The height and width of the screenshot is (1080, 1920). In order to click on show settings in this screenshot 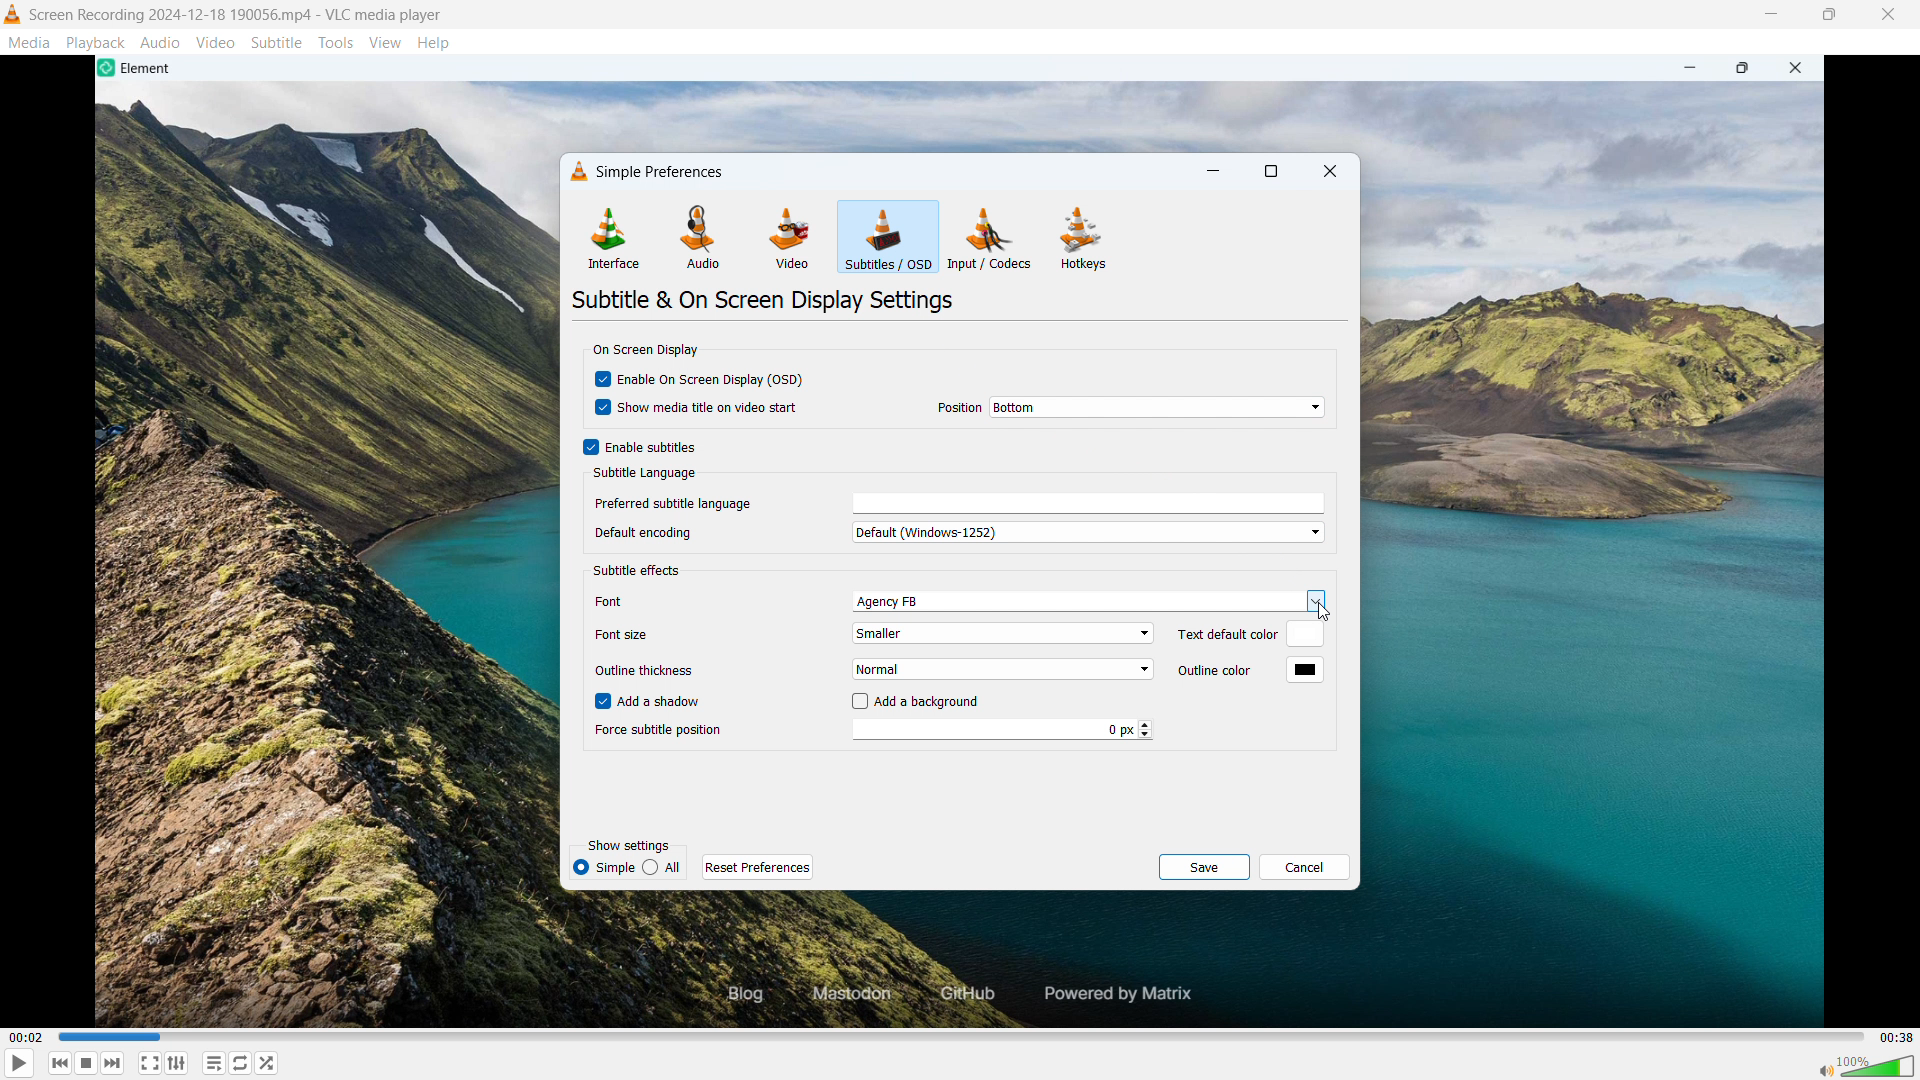, I will do `click(629, 846)`.